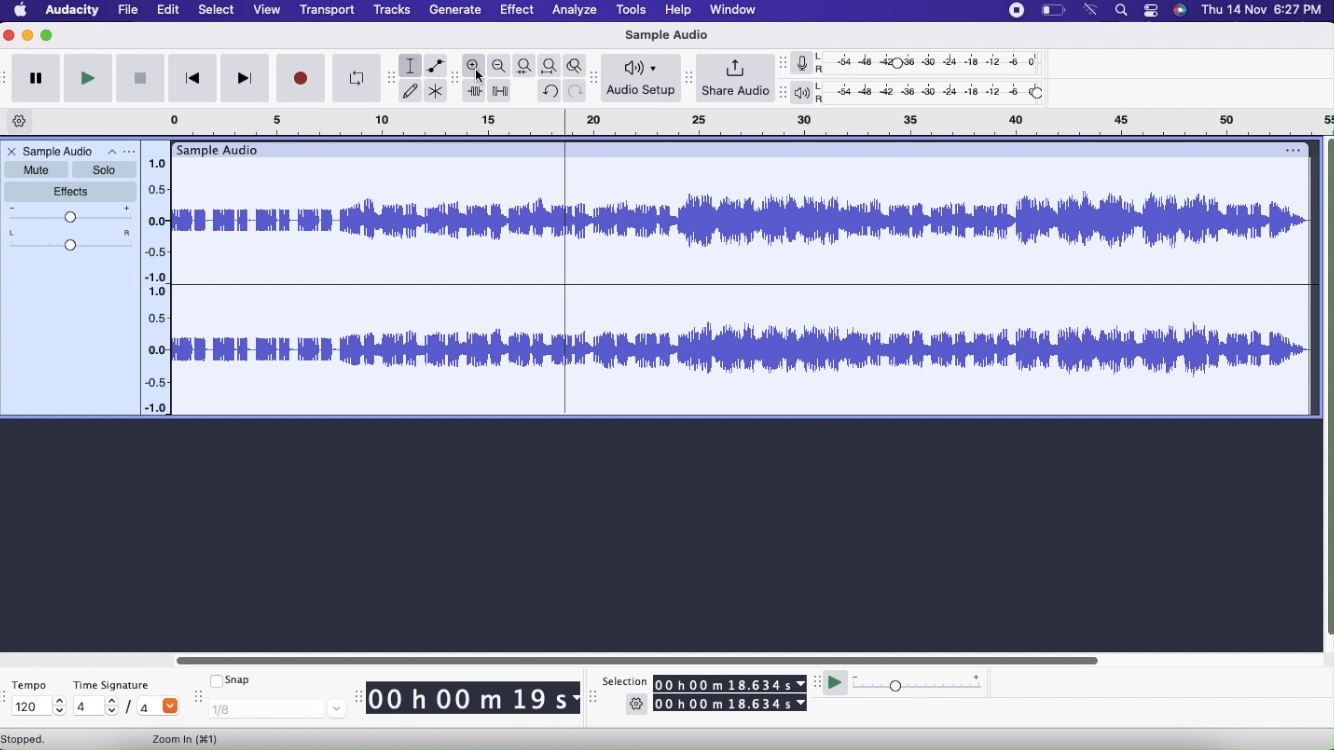 The image size is (1334, 750). I want to click on Skip to end, so click(246, 78).